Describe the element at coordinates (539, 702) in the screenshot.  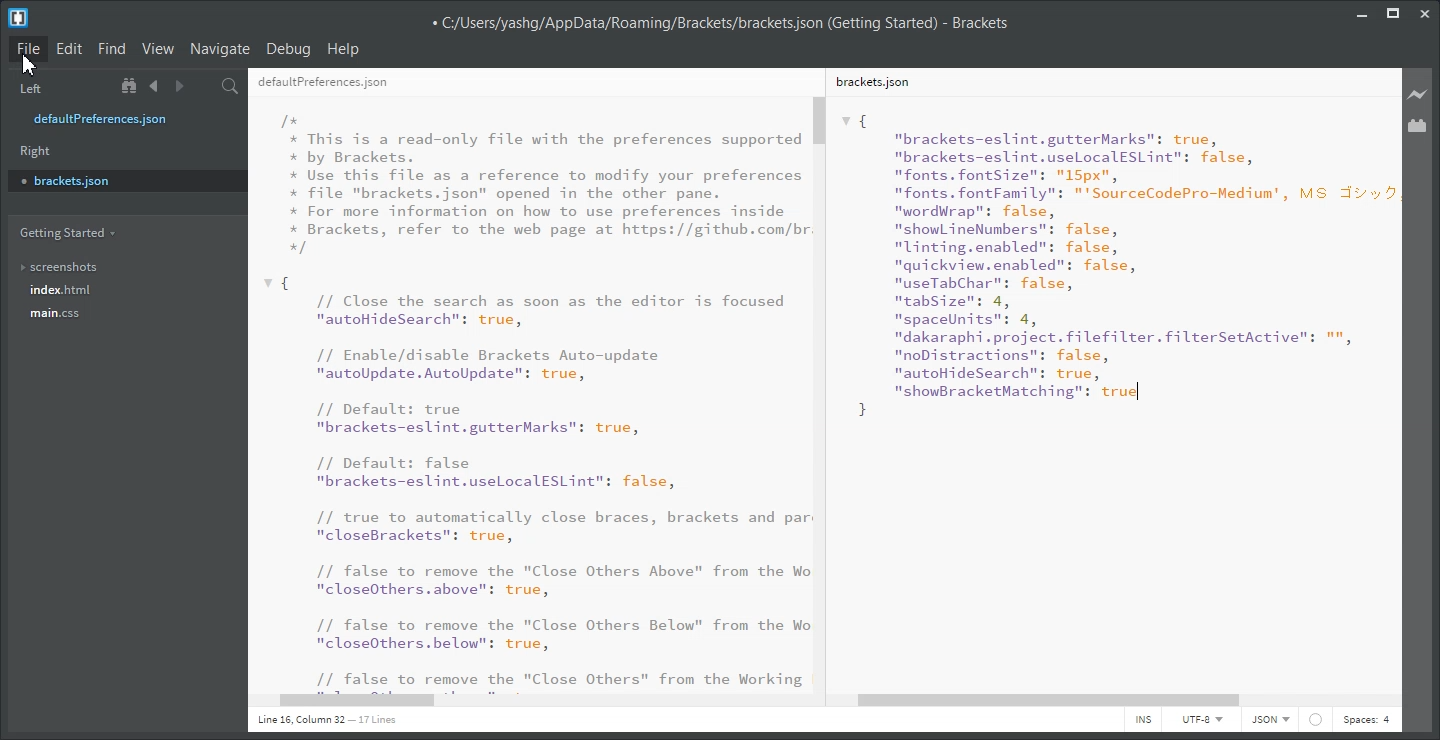
I see `Horizontal Scroll Bar` at that location.